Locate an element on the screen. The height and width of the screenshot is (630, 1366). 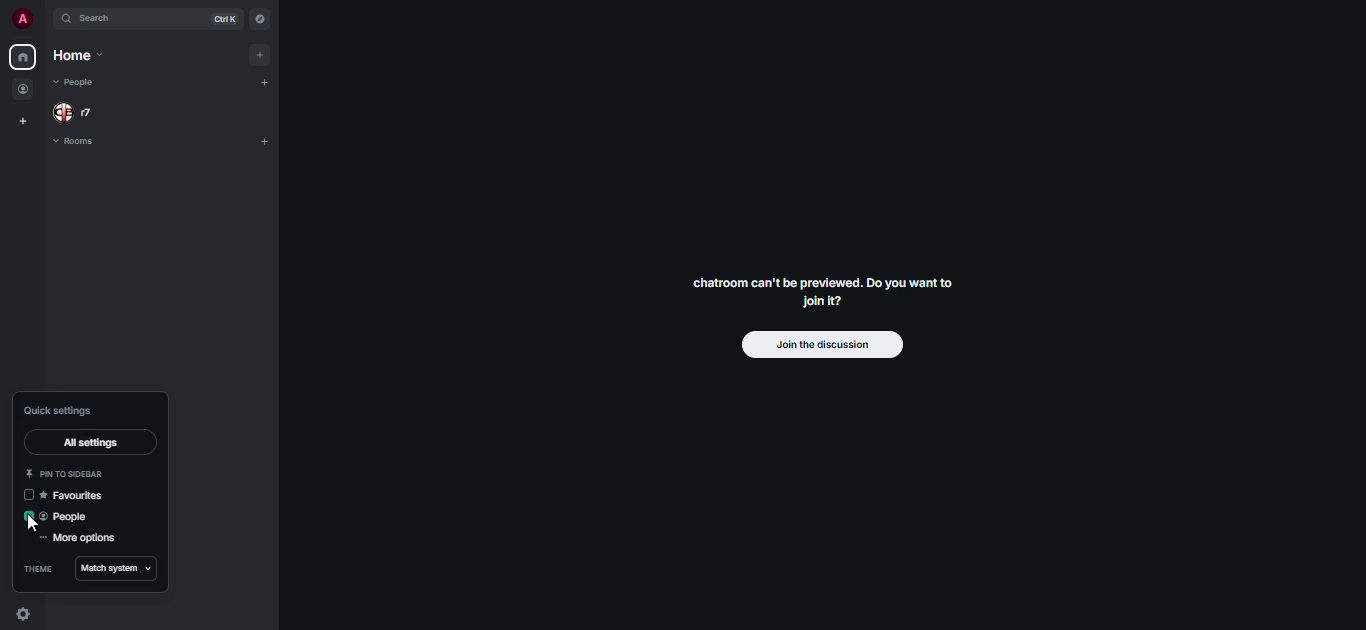
click to enable is located at coordinates (28, 495).